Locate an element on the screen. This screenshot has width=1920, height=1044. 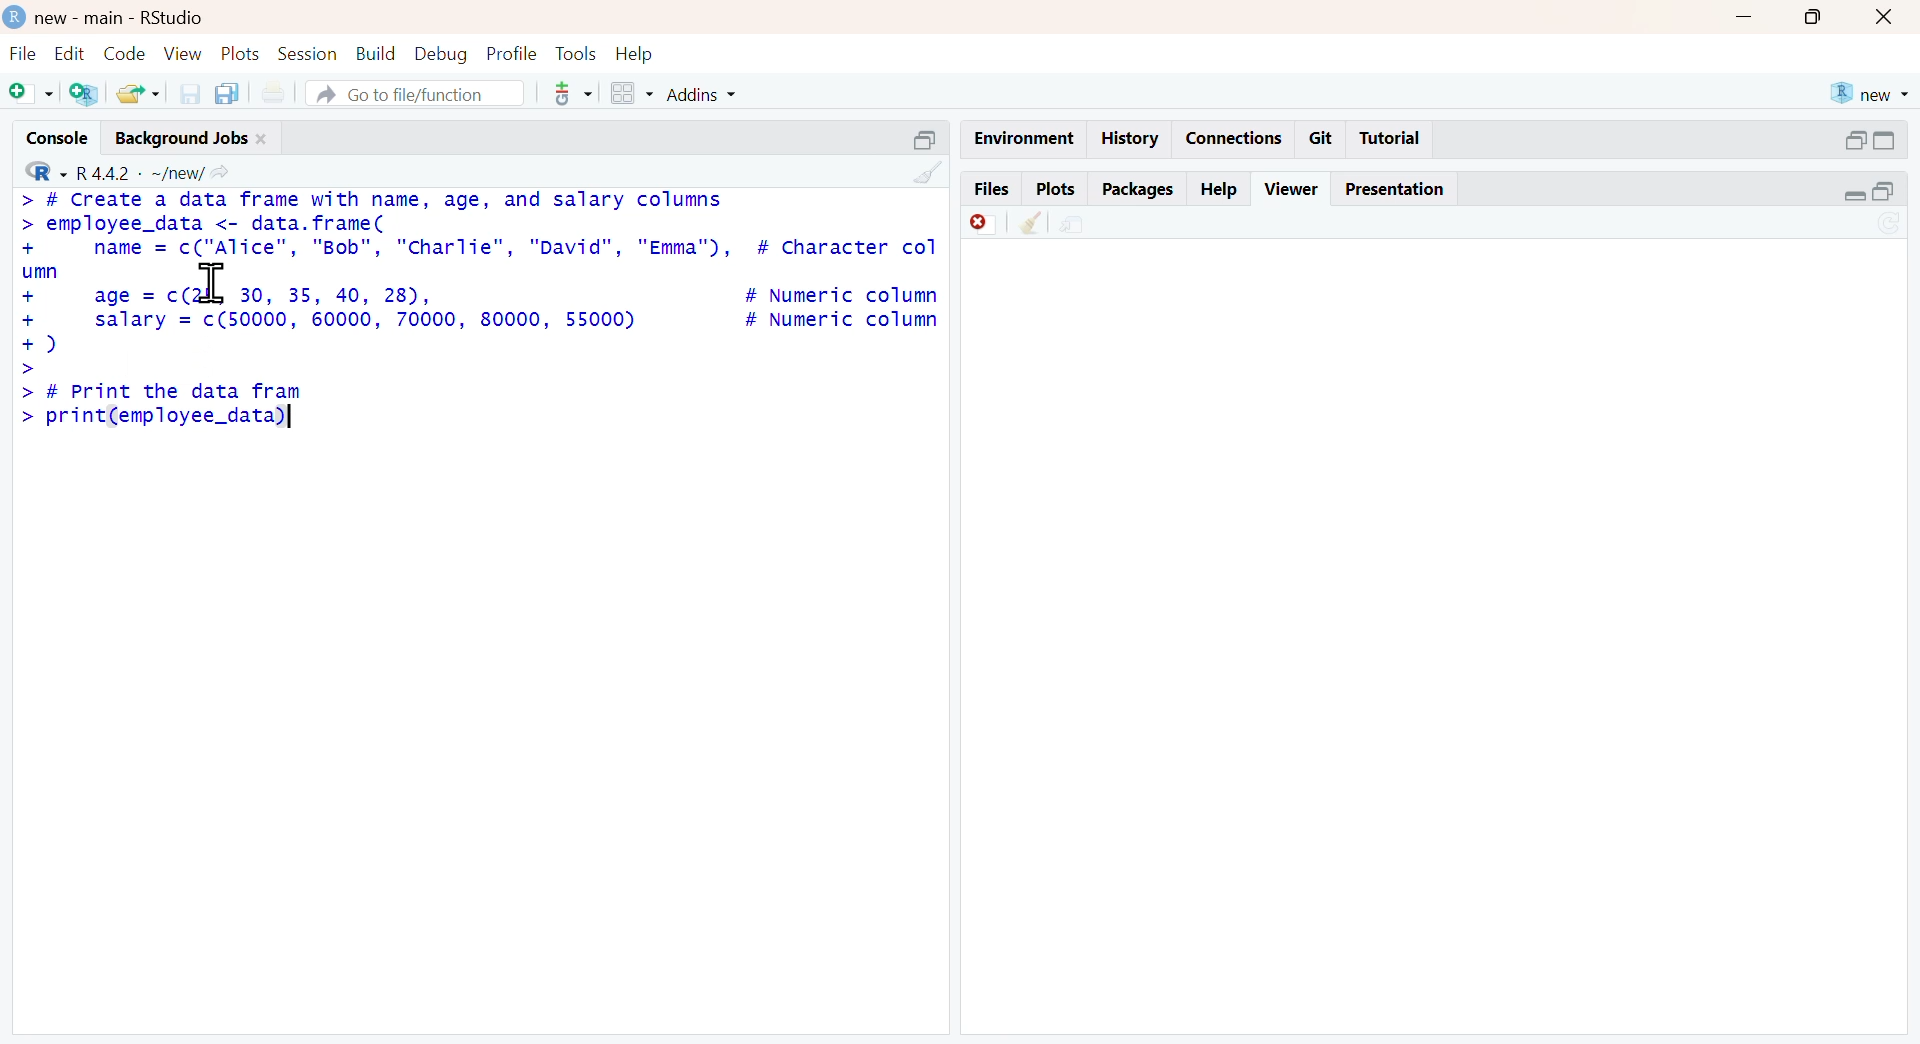
Background Jobs is located at coordinates (194, 139).